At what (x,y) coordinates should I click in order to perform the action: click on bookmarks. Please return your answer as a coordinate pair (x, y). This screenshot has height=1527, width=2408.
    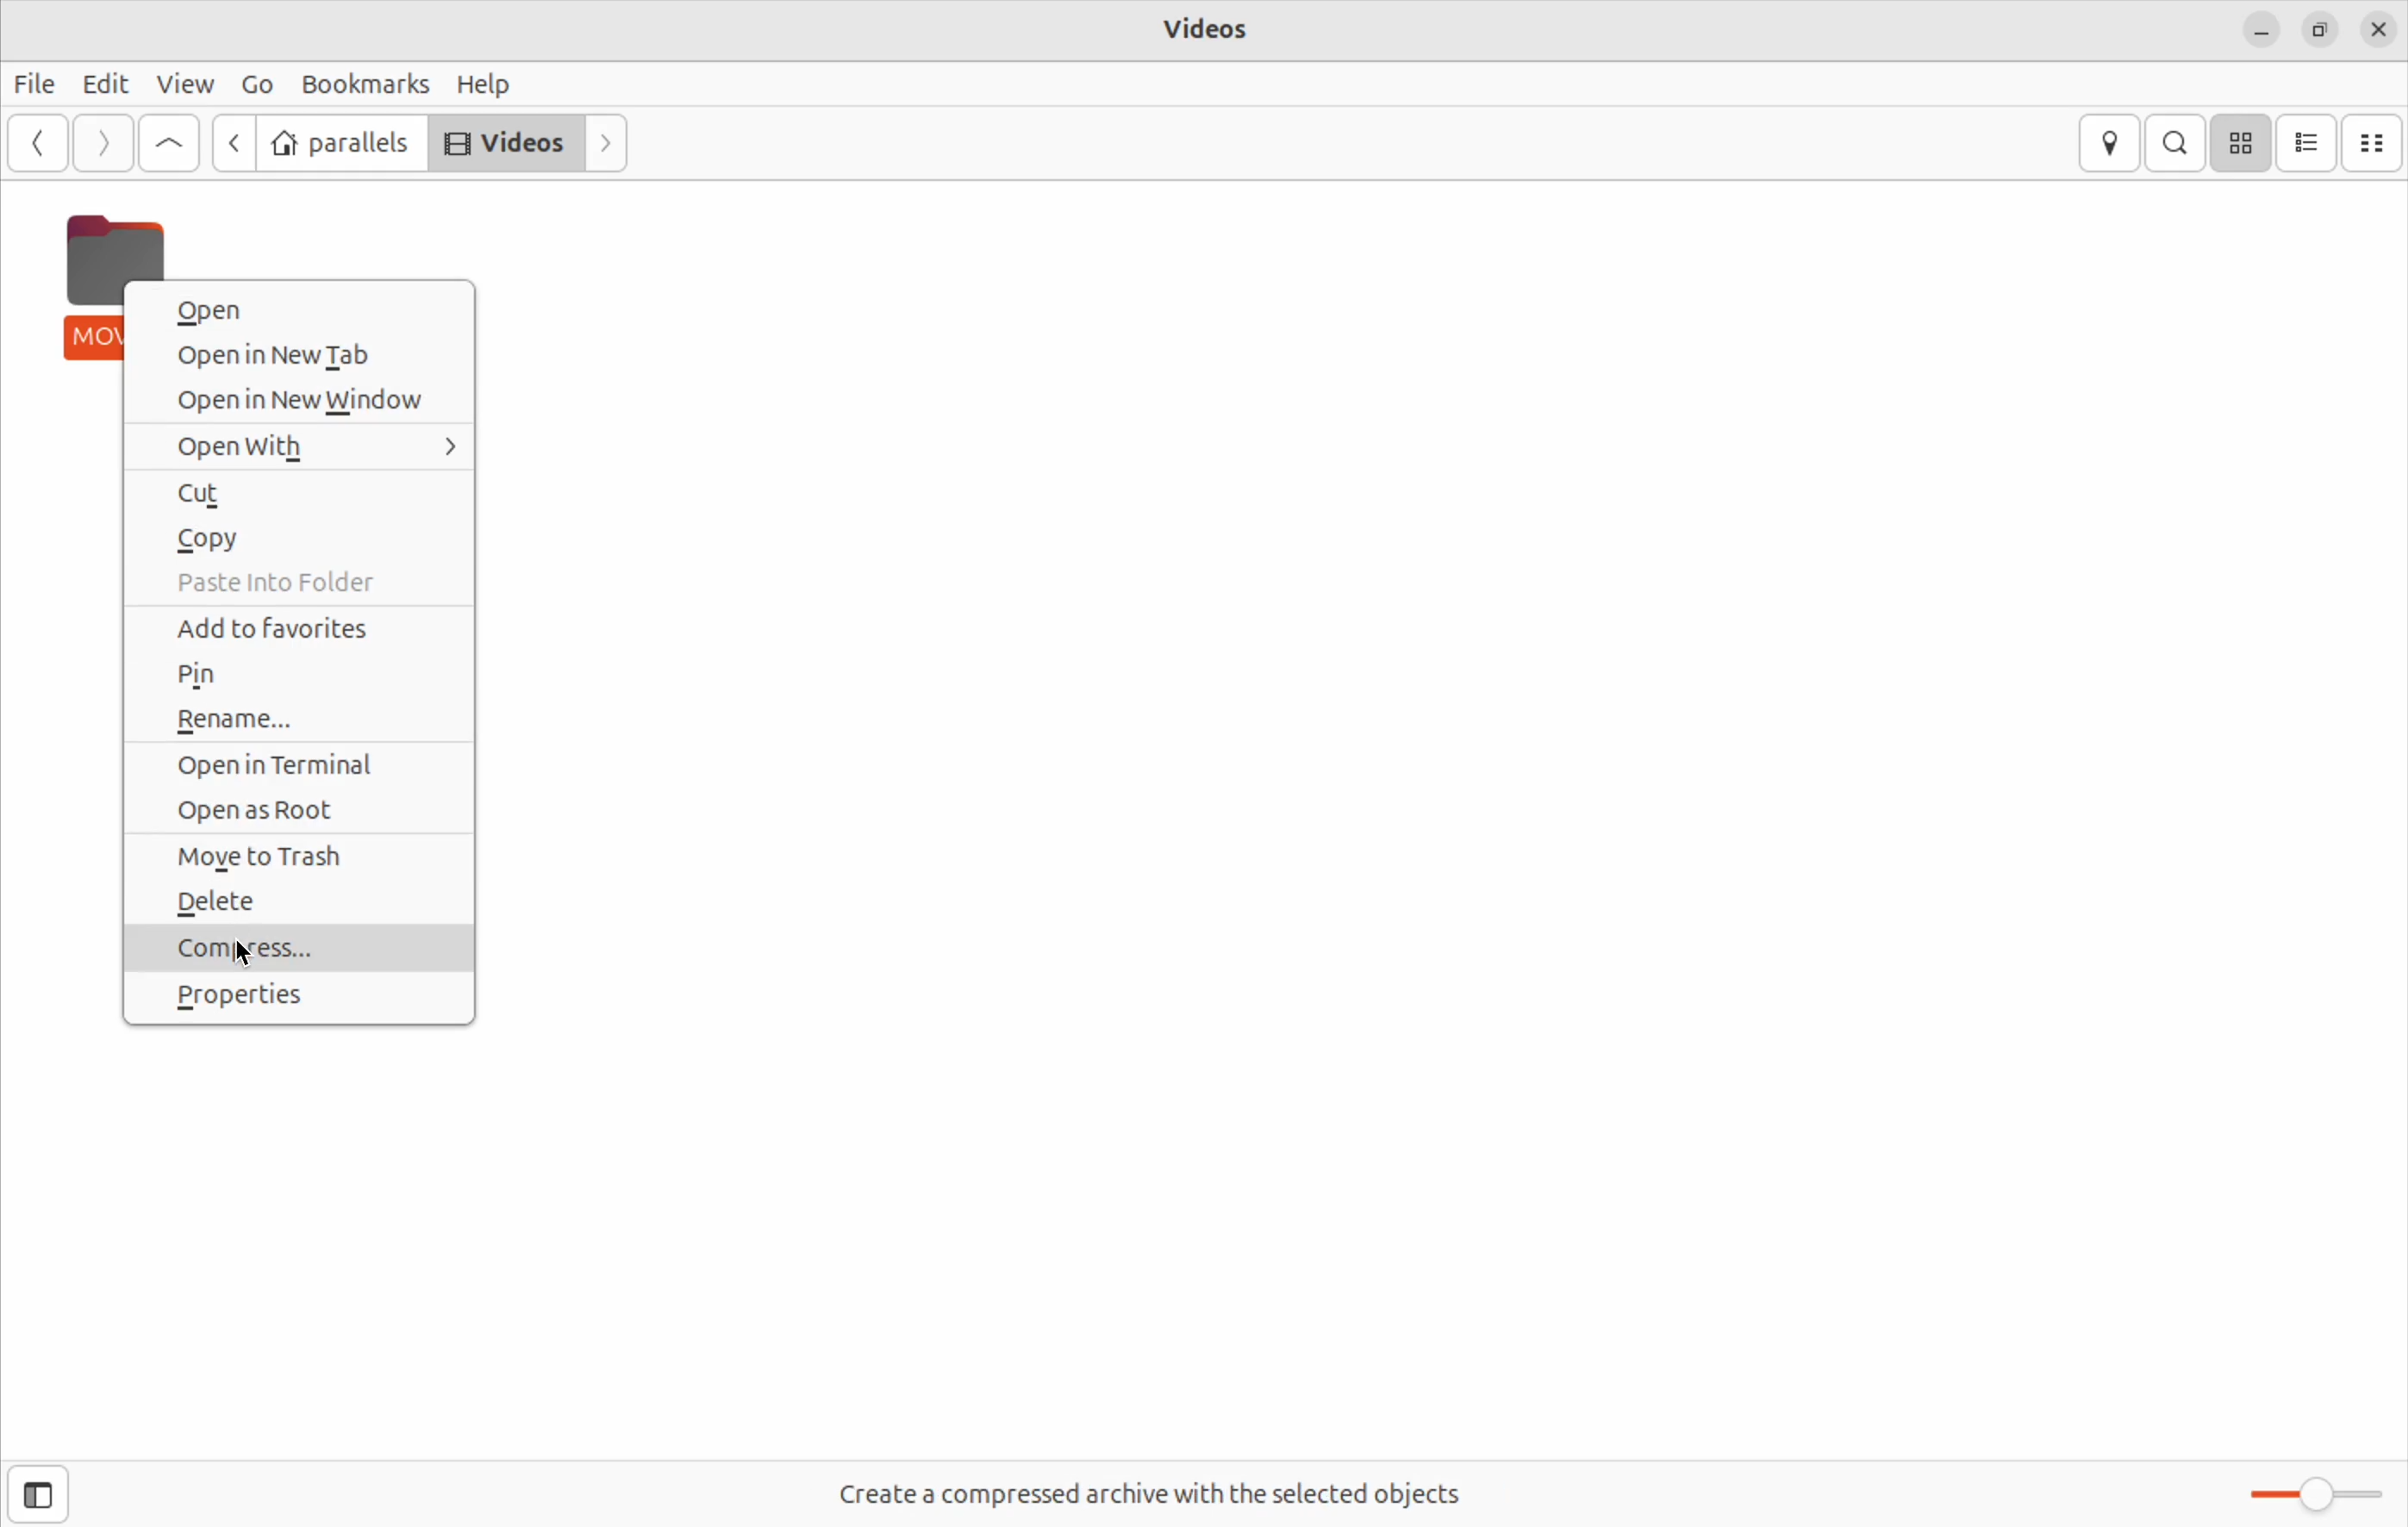
    Looking at the image, I should click on (366, 82).